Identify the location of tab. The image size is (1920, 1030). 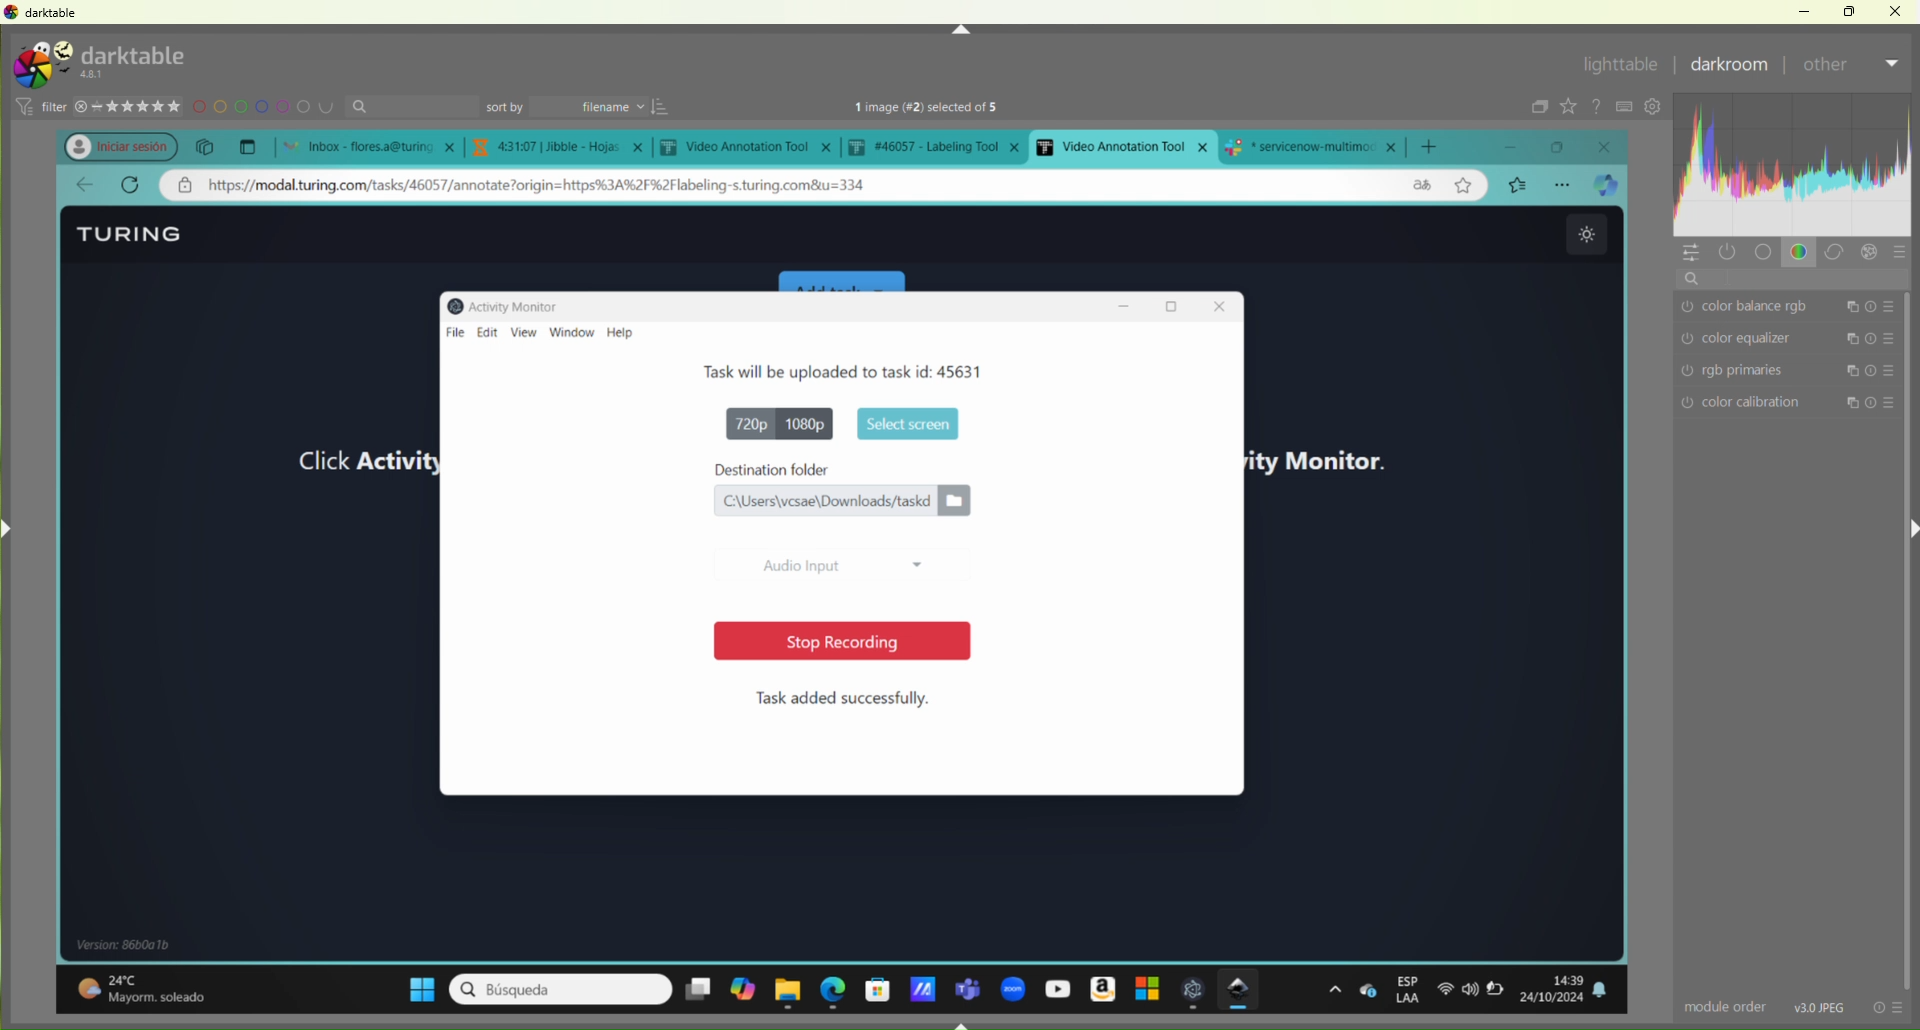
(750, 148).